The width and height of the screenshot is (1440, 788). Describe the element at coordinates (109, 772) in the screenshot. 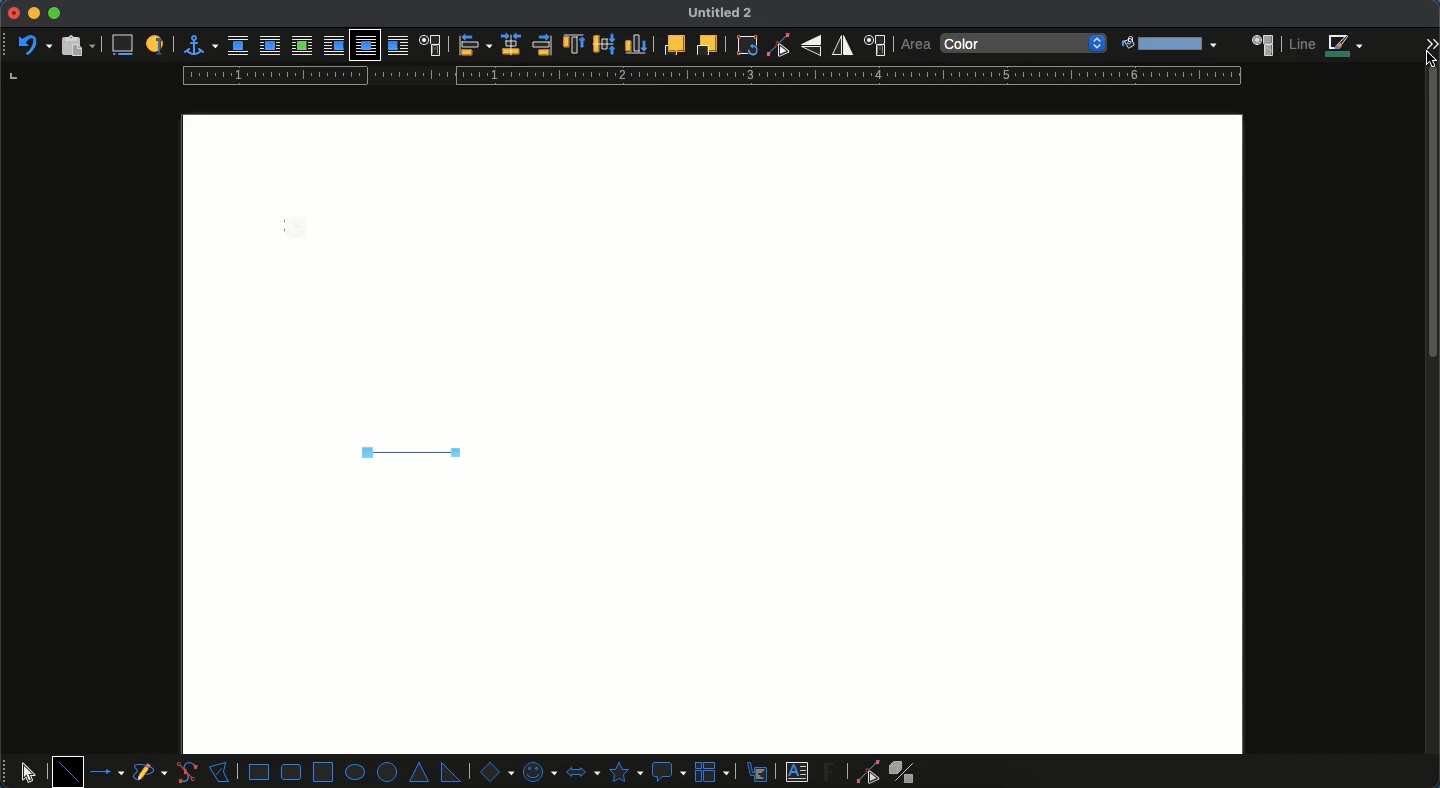

I see `lines and arrows` at that location.